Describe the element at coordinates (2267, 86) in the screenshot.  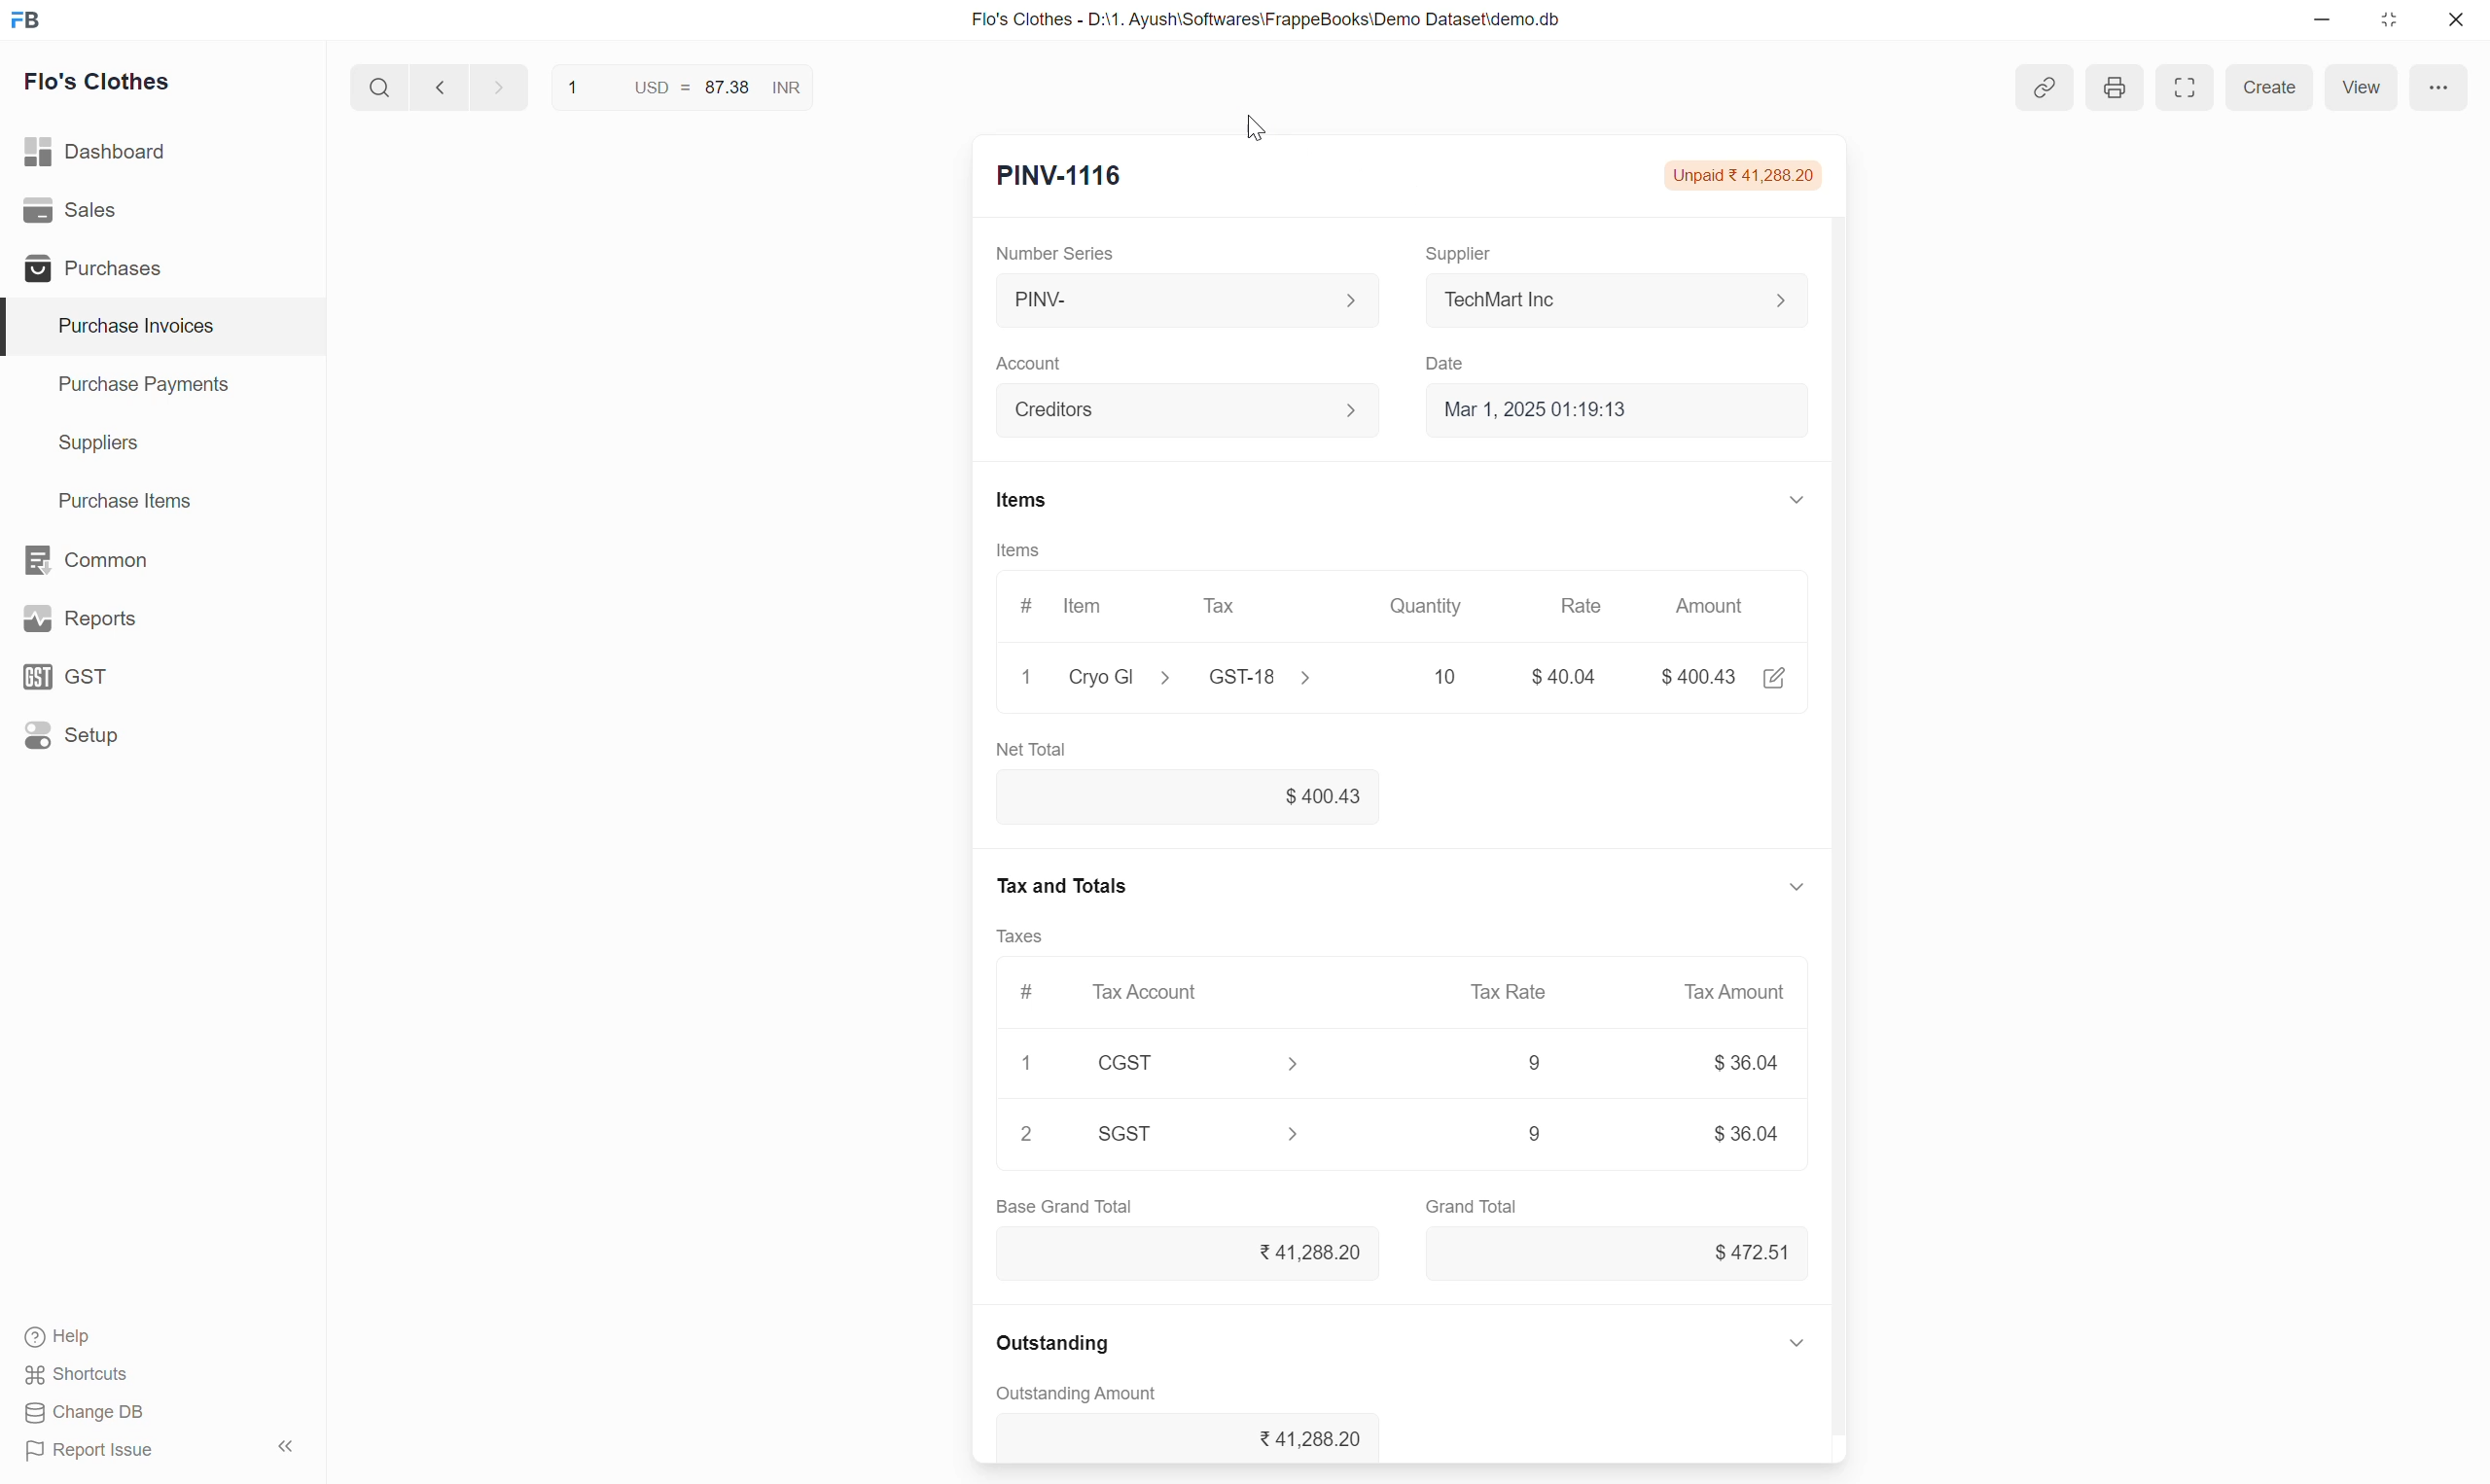
I see `Create` at that location.